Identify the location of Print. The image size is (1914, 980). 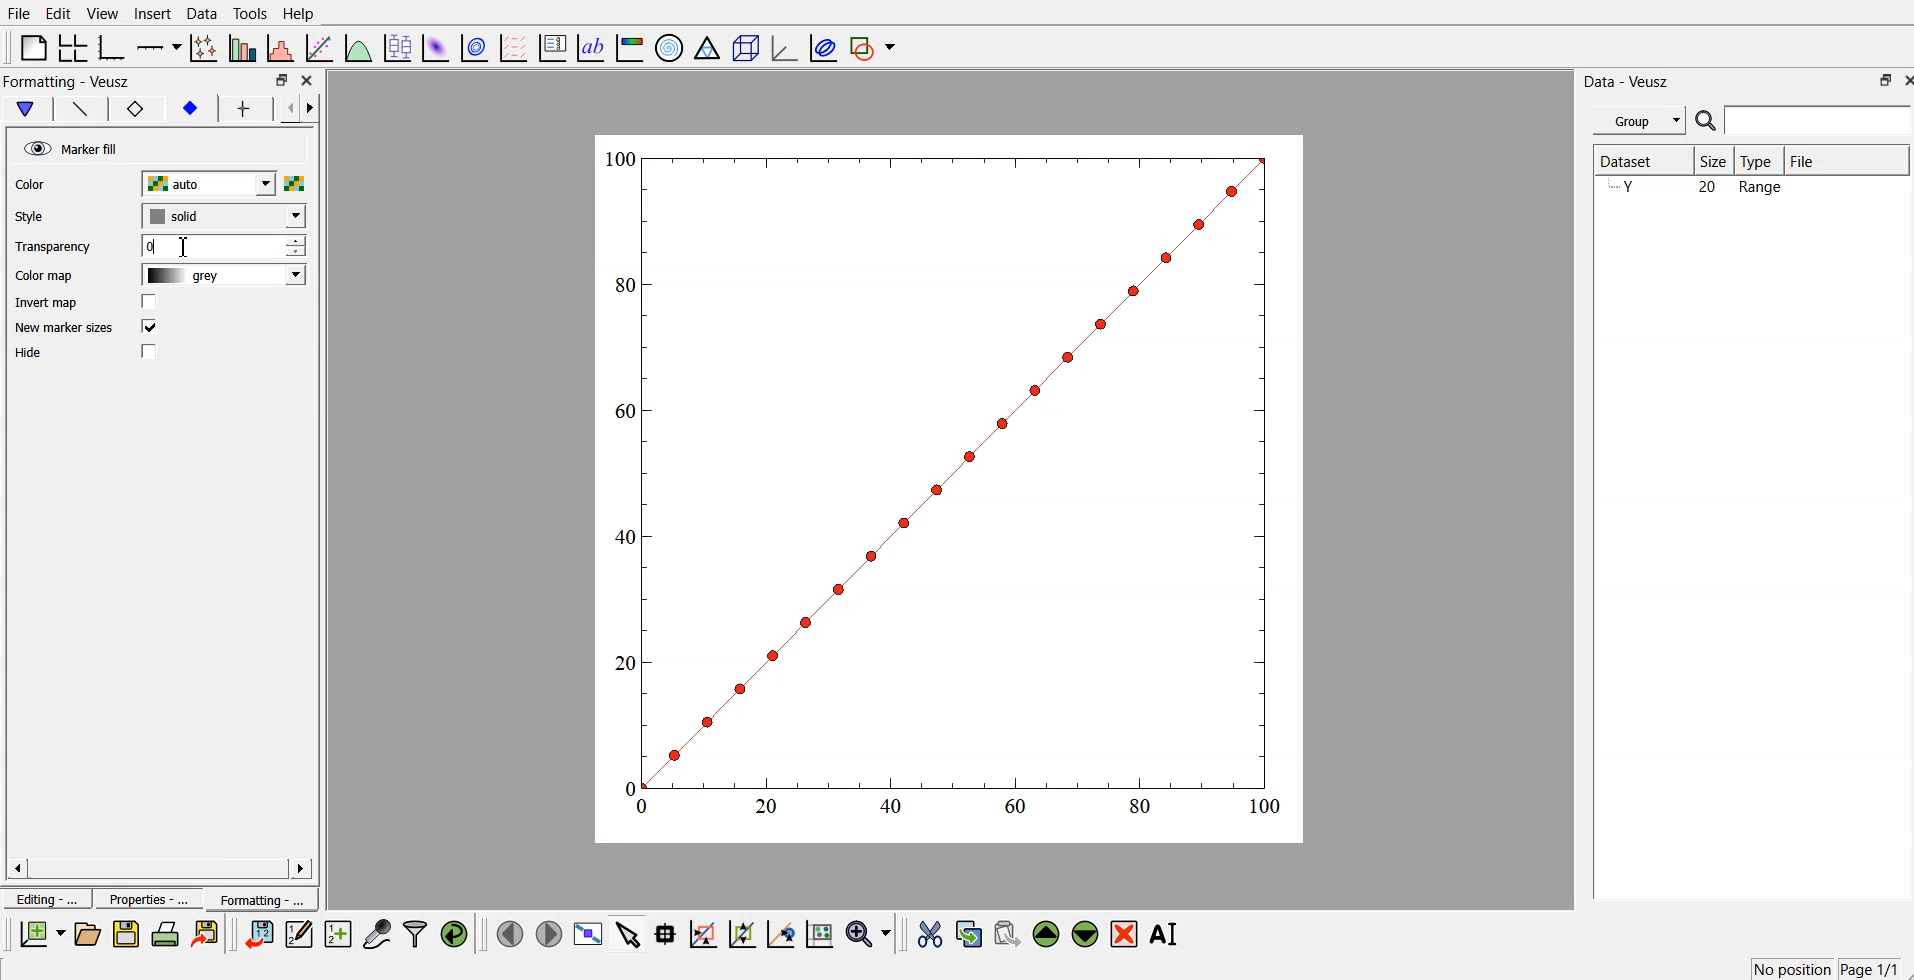
(166, 934).